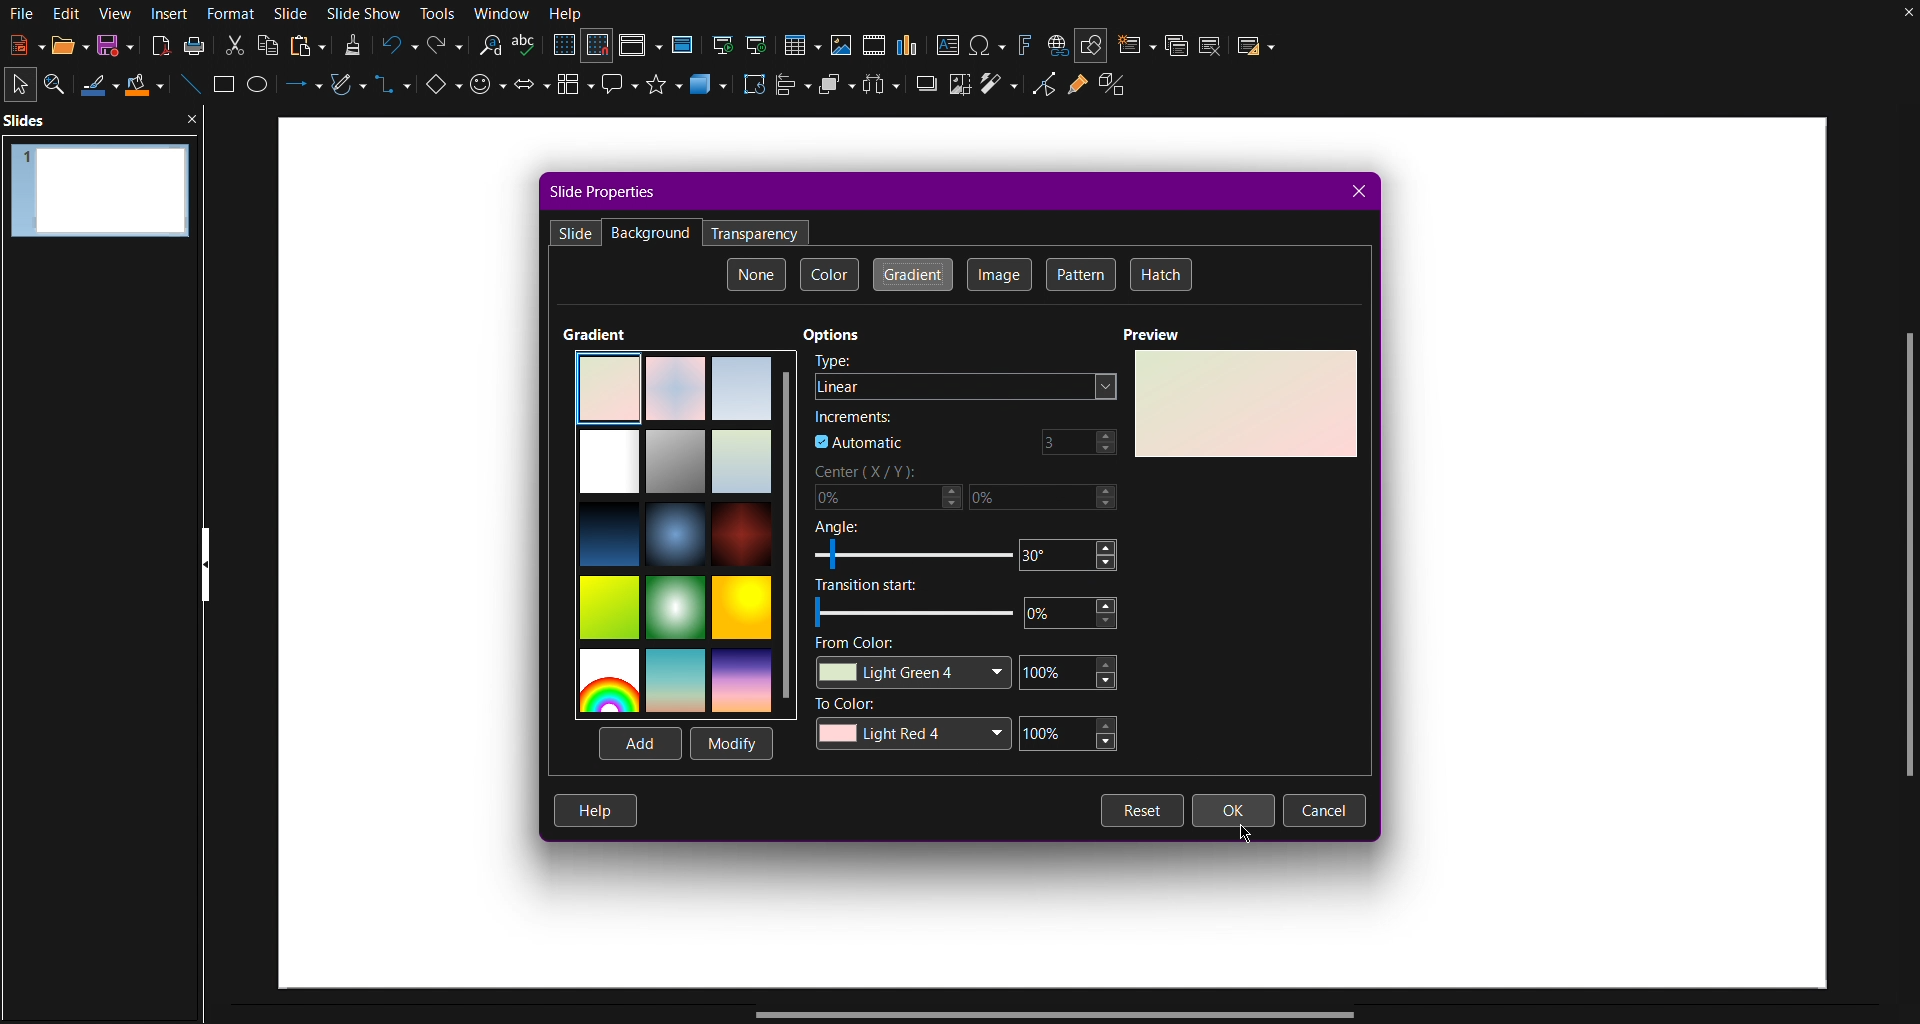 This screenshot has width=1920, height=1024. What do you see at coordinates (440, 14) in the screenshot?
I see `Tools` at bounding box center [440, 14].